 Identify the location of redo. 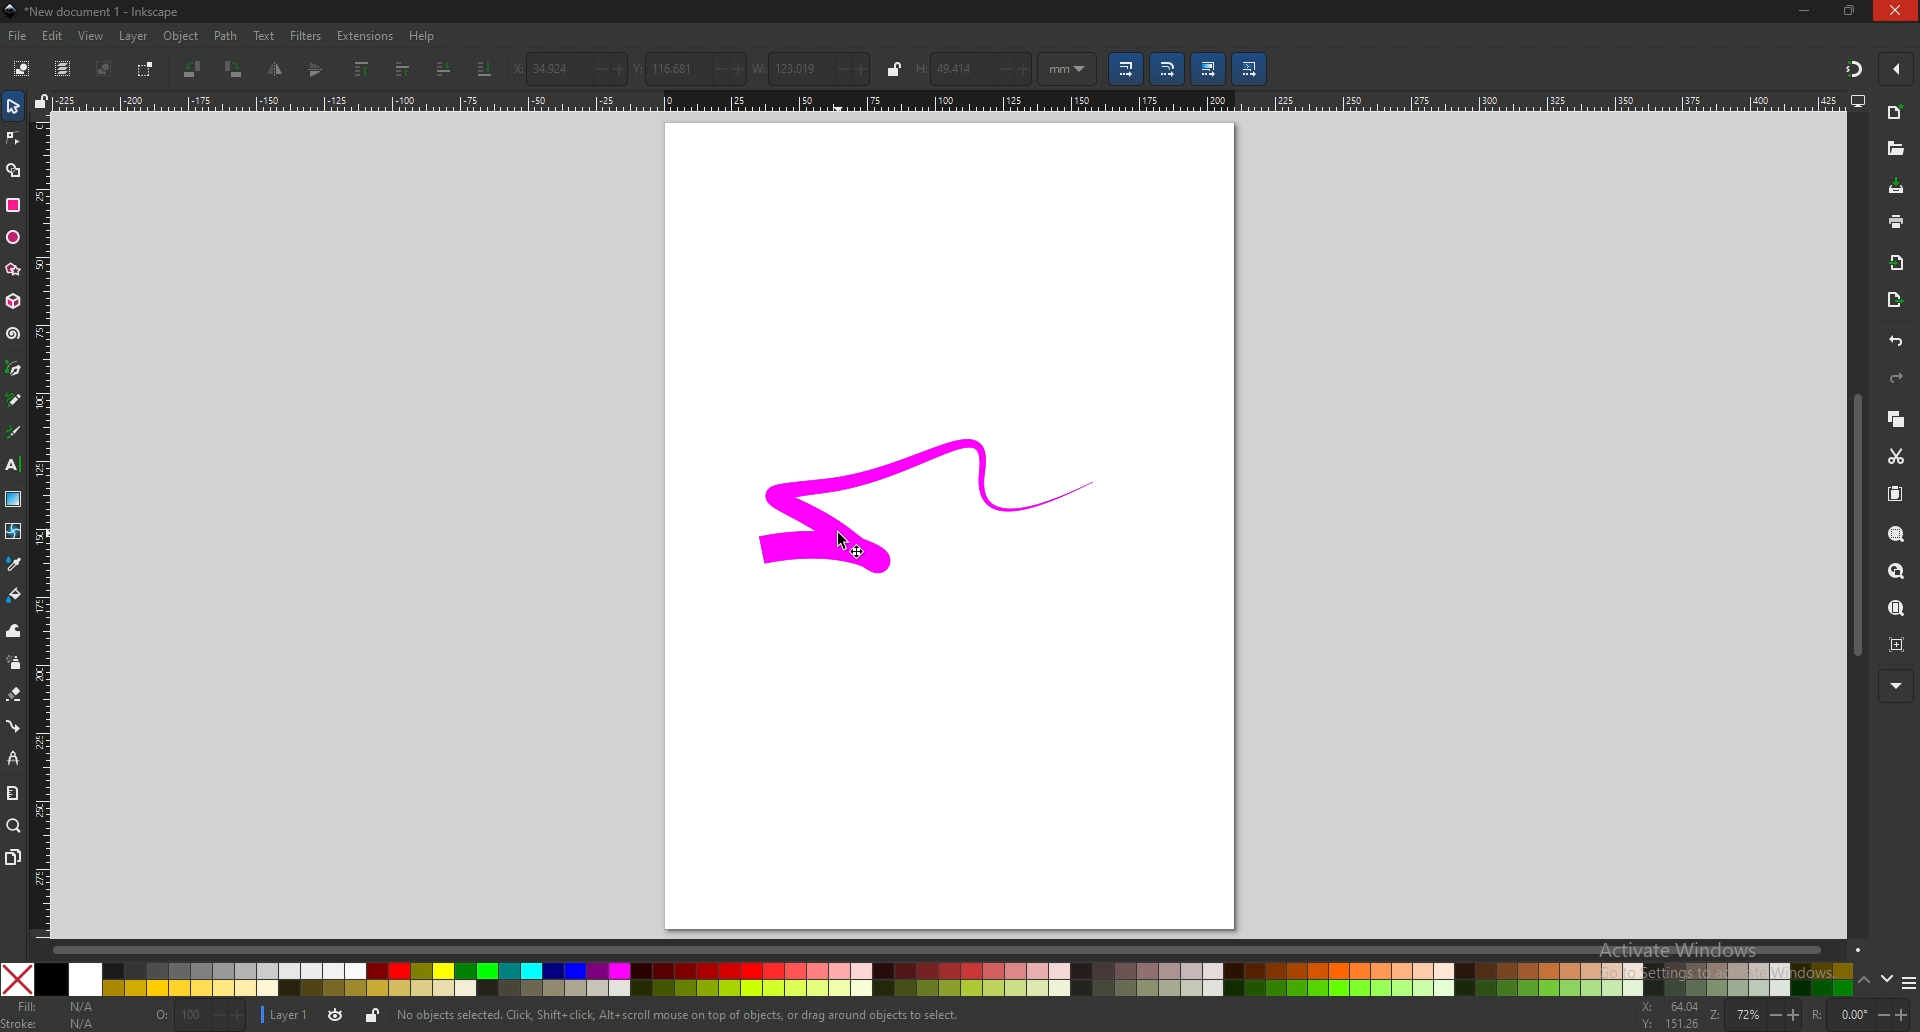
(1897, 379).